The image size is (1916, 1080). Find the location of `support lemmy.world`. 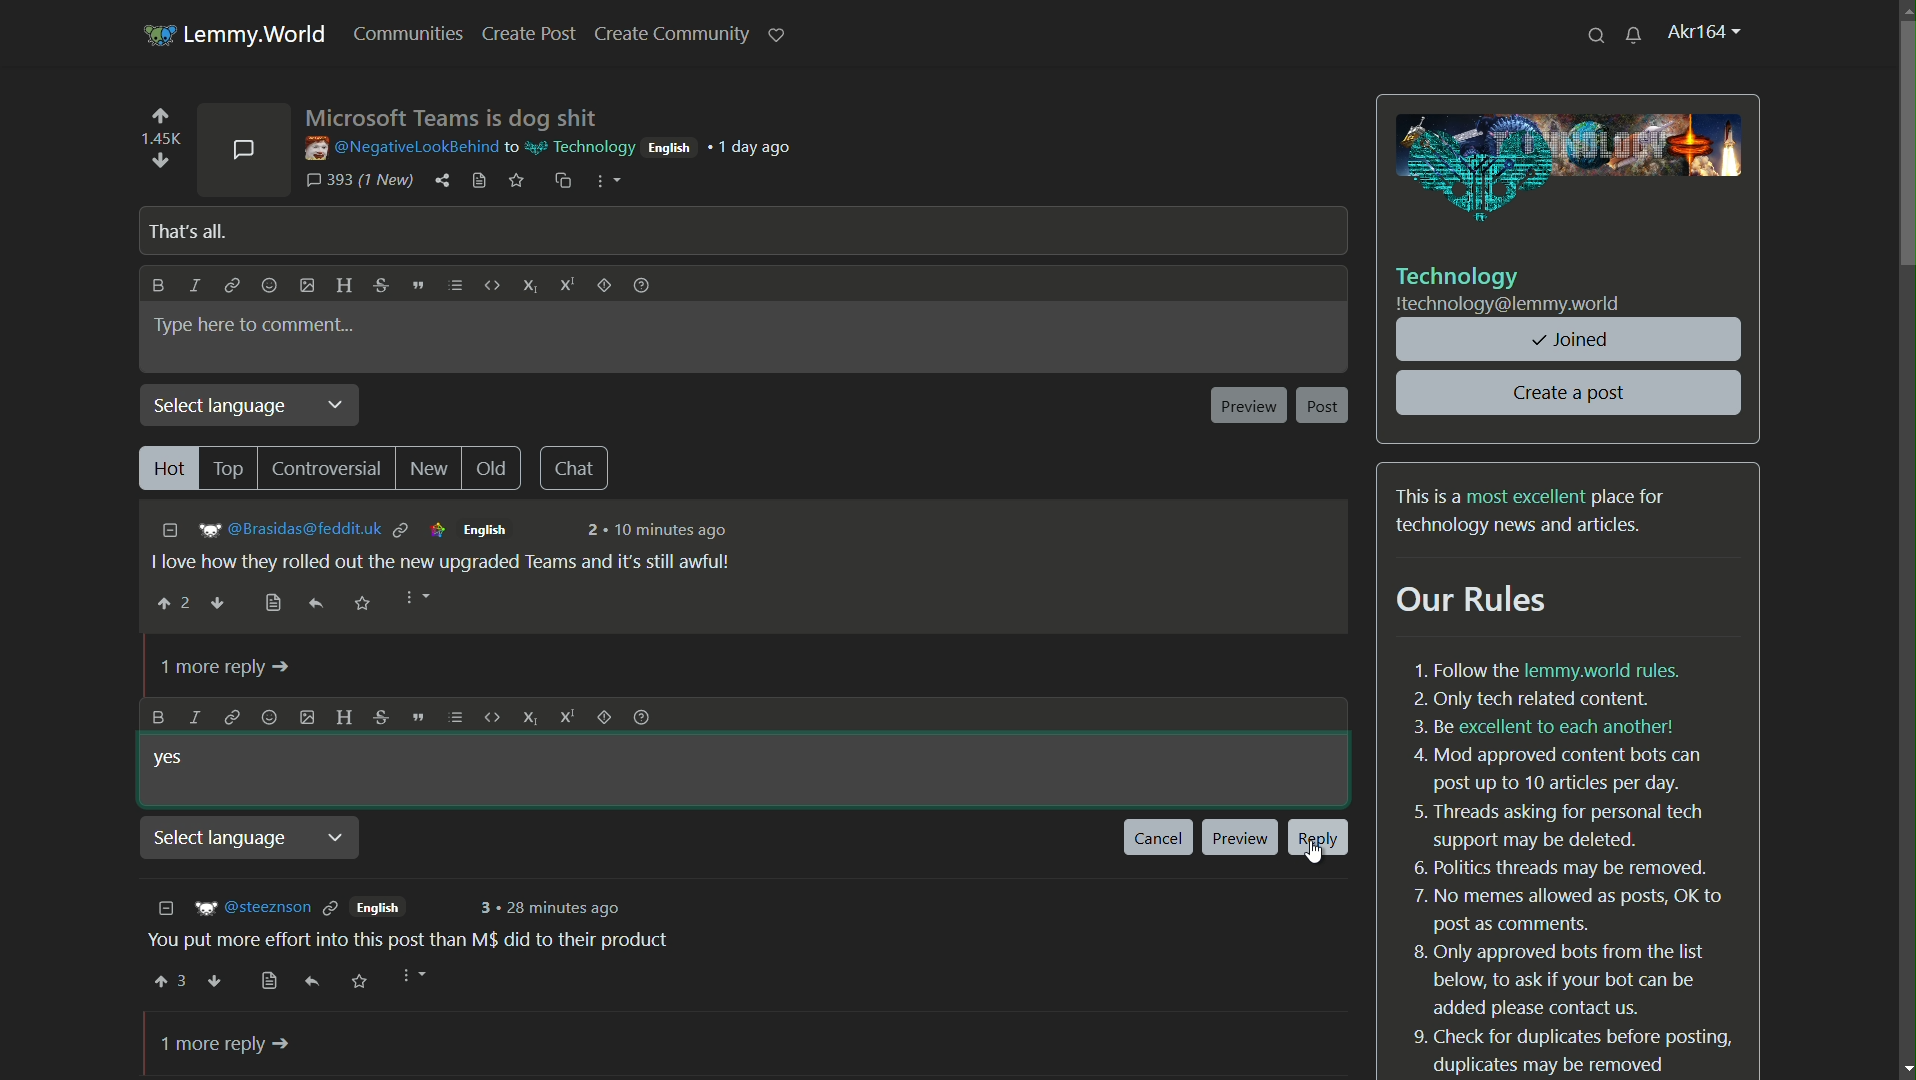

support lemmy.world is located at coordinates (777, 33).